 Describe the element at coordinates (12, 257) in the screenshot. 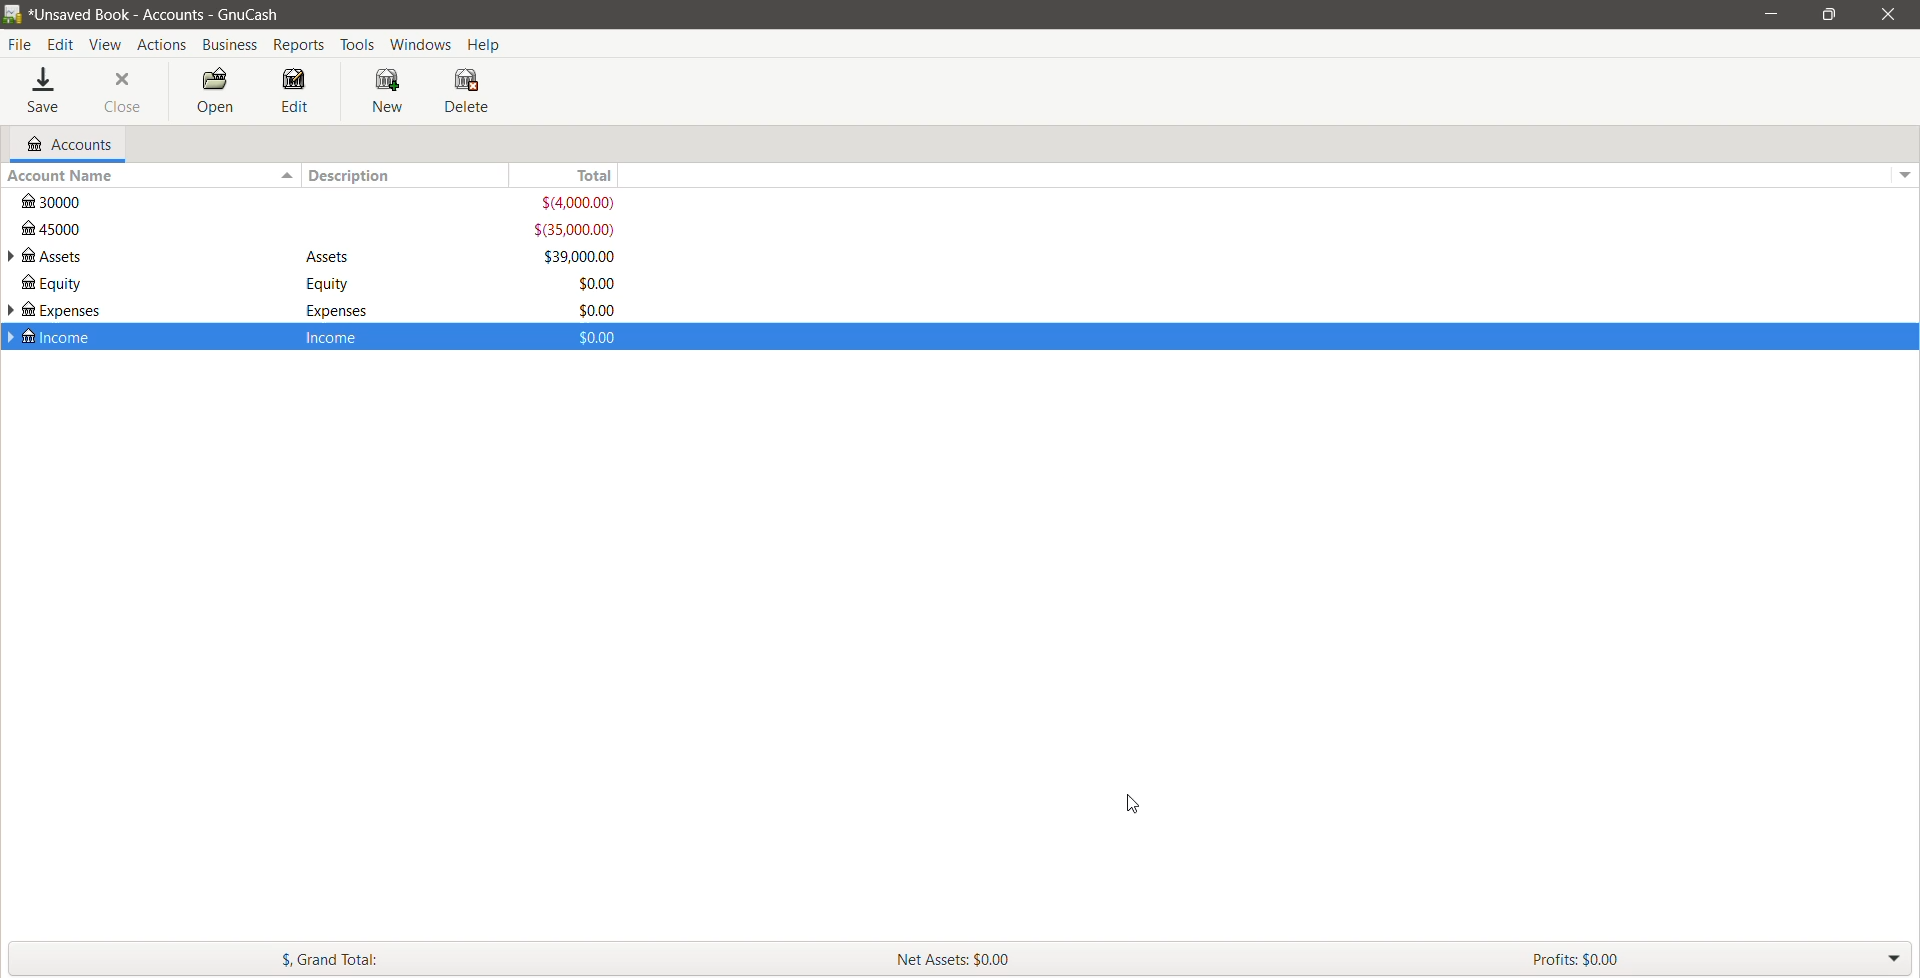

I see `expand subaccounts` at that location.